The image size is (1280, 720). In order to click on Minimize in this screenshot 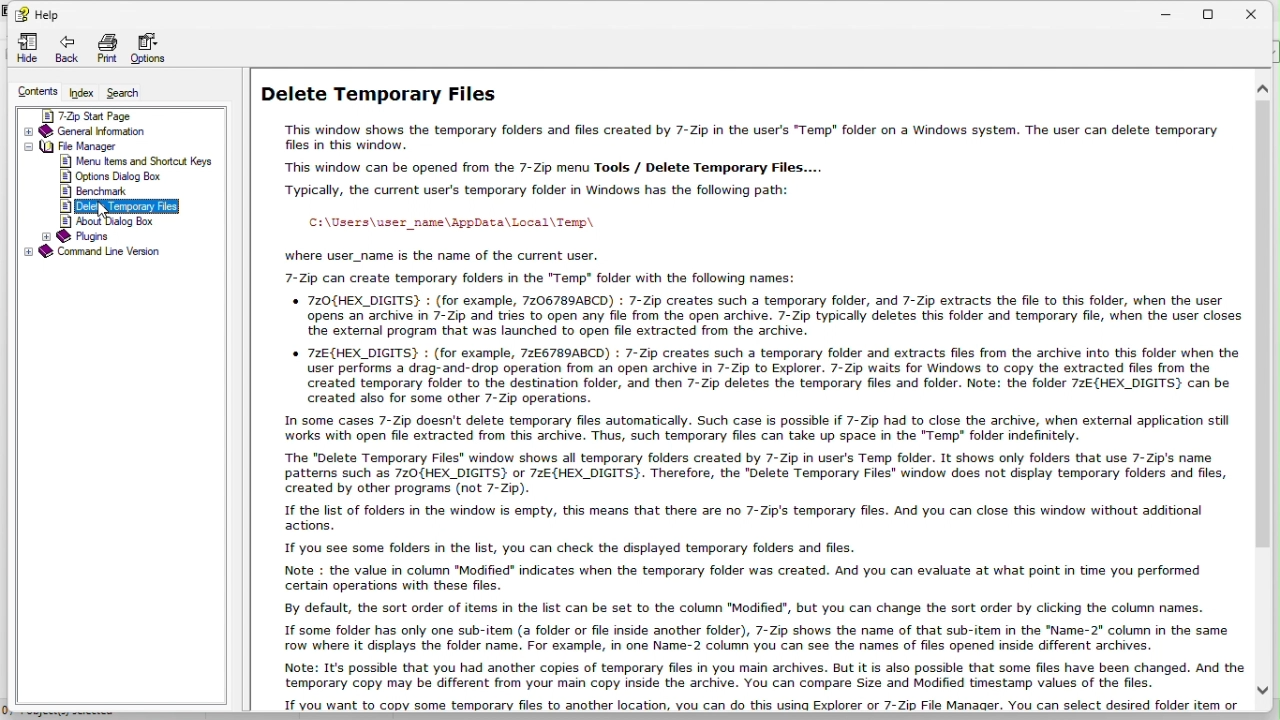, I will do `click(1172, 10)`.